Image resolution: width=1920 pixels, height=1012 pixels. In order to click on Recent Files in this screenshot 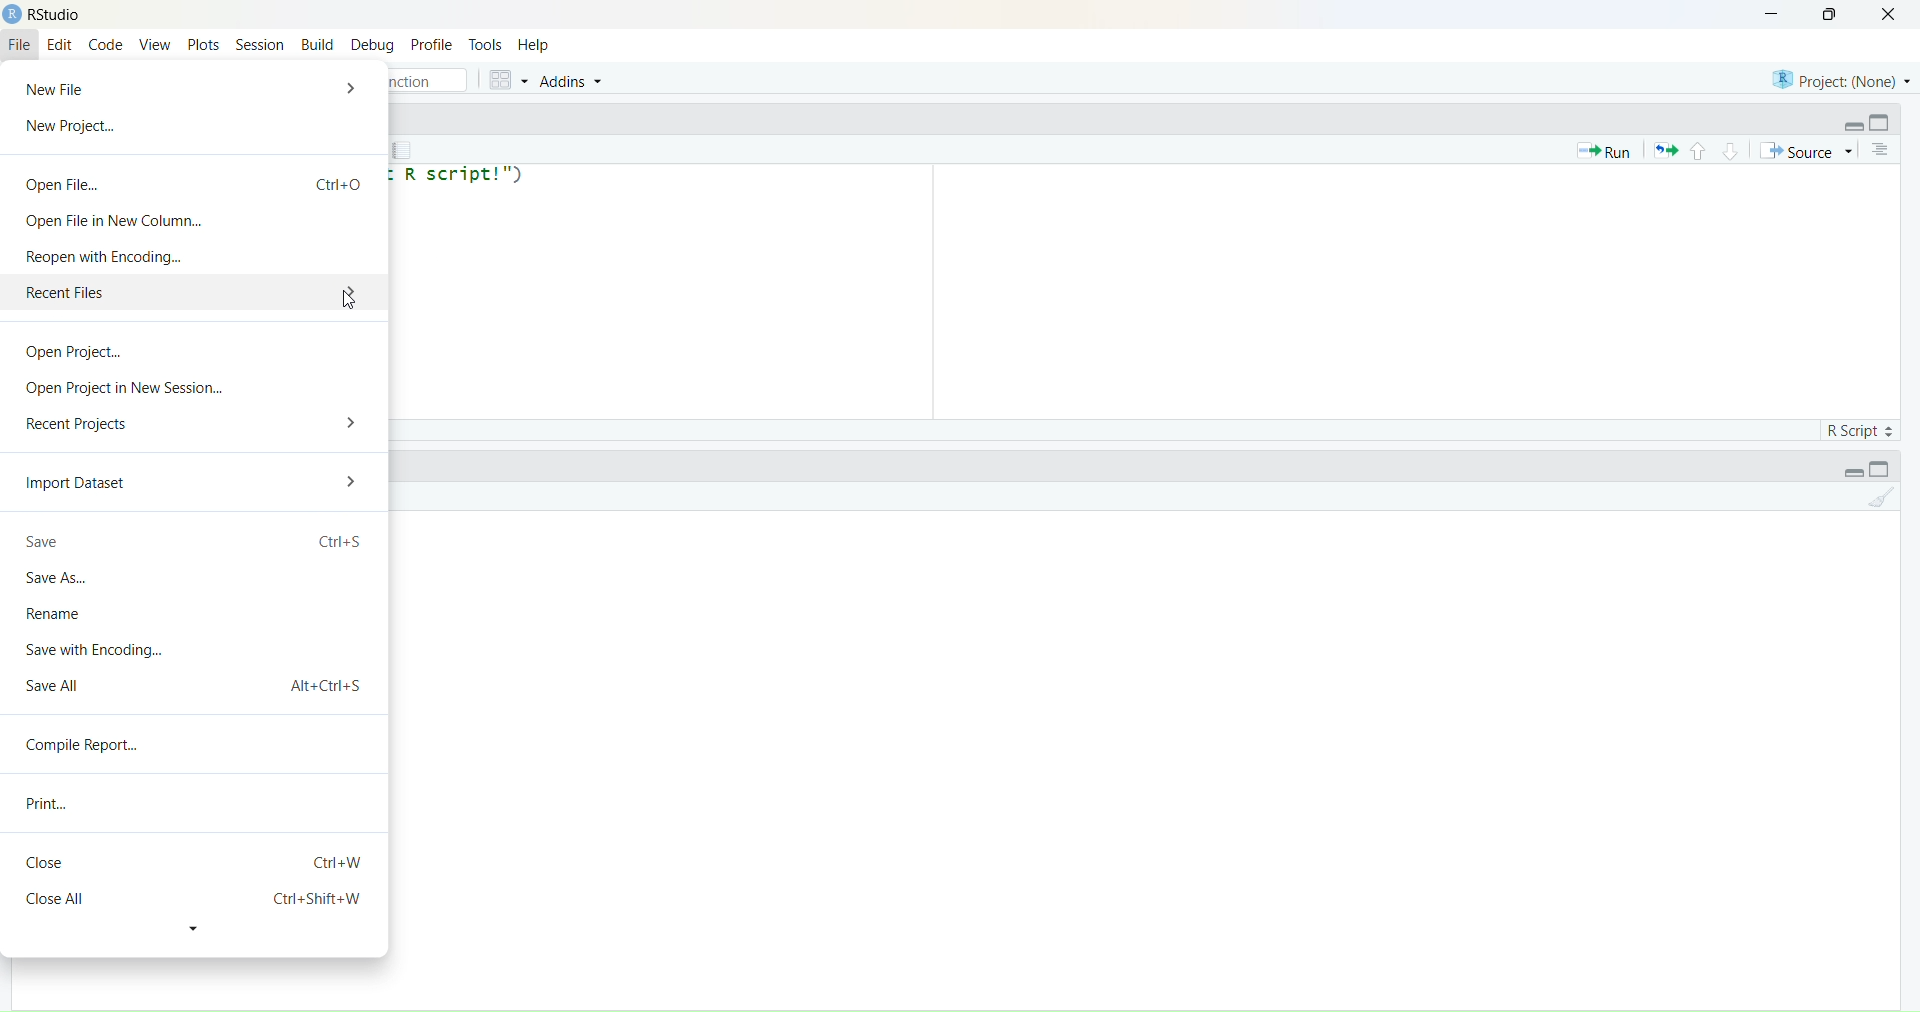, I will do `click(155, 295)`.